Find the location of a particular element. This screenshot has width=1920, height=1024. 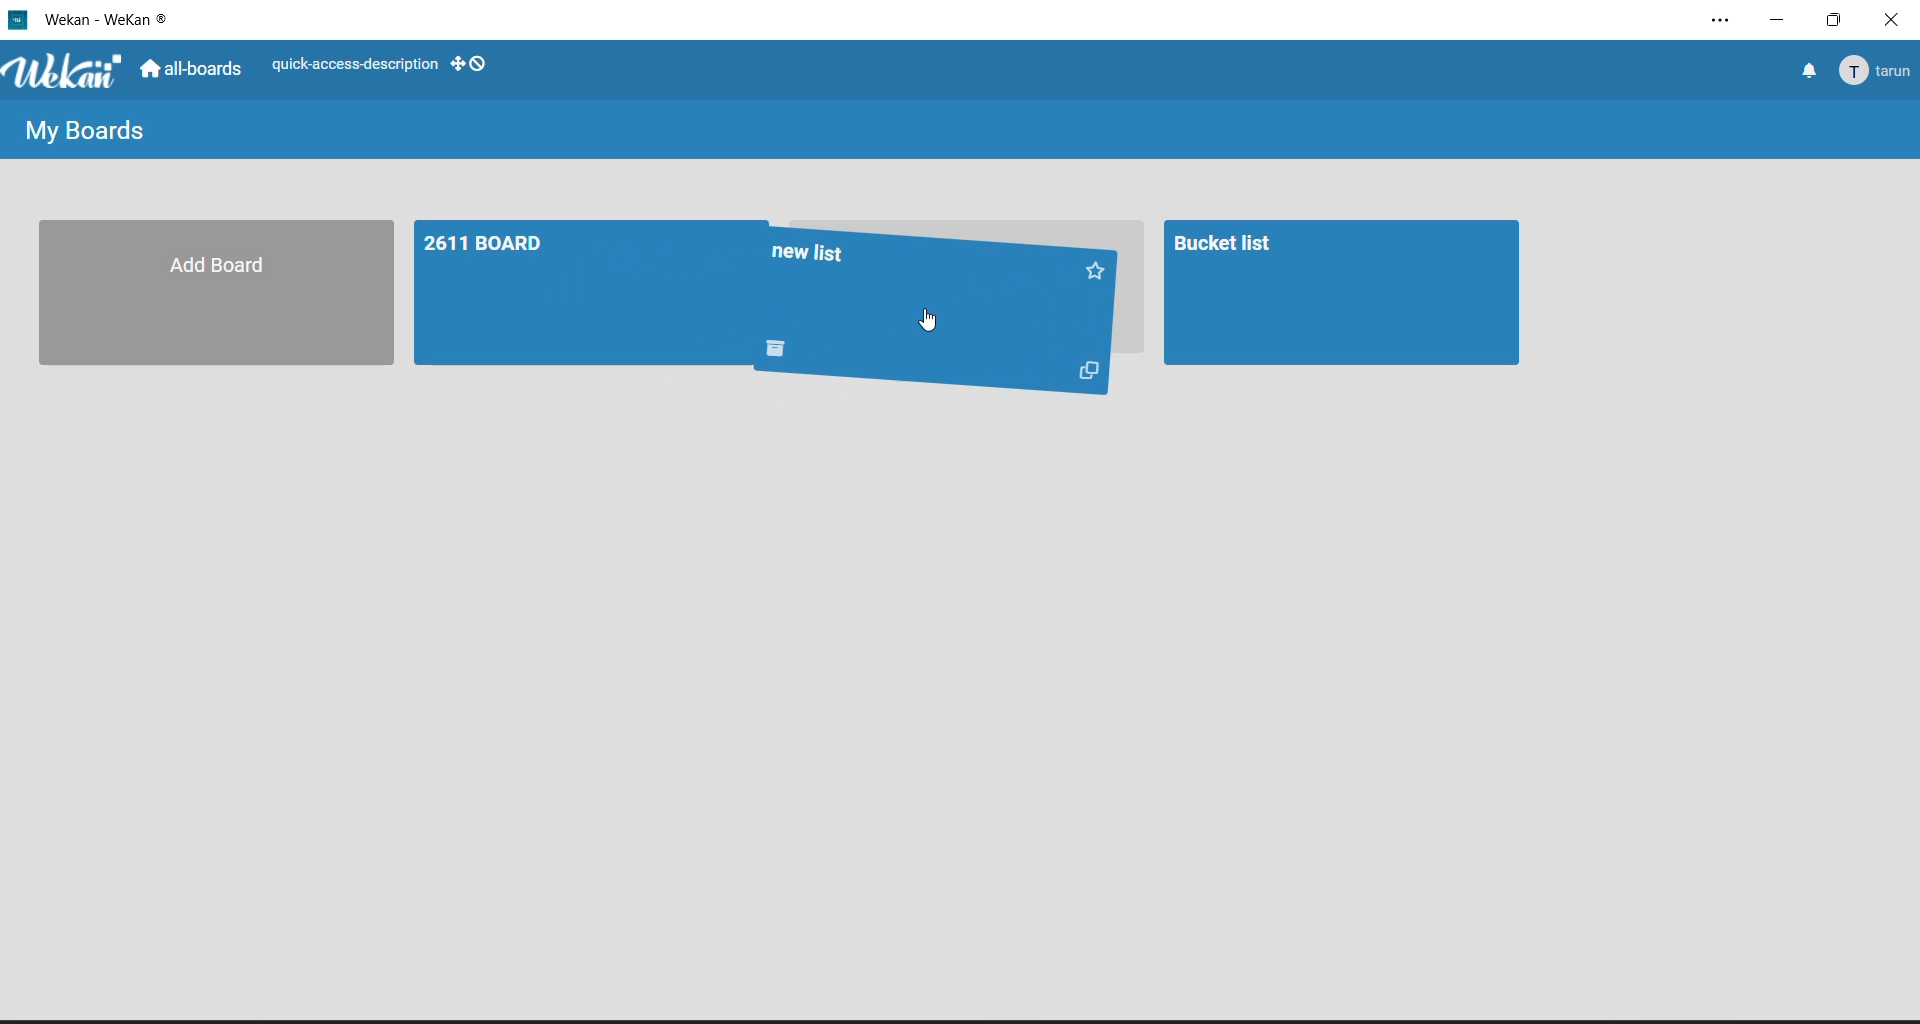

Copy is located at coordinates (1084, 376).